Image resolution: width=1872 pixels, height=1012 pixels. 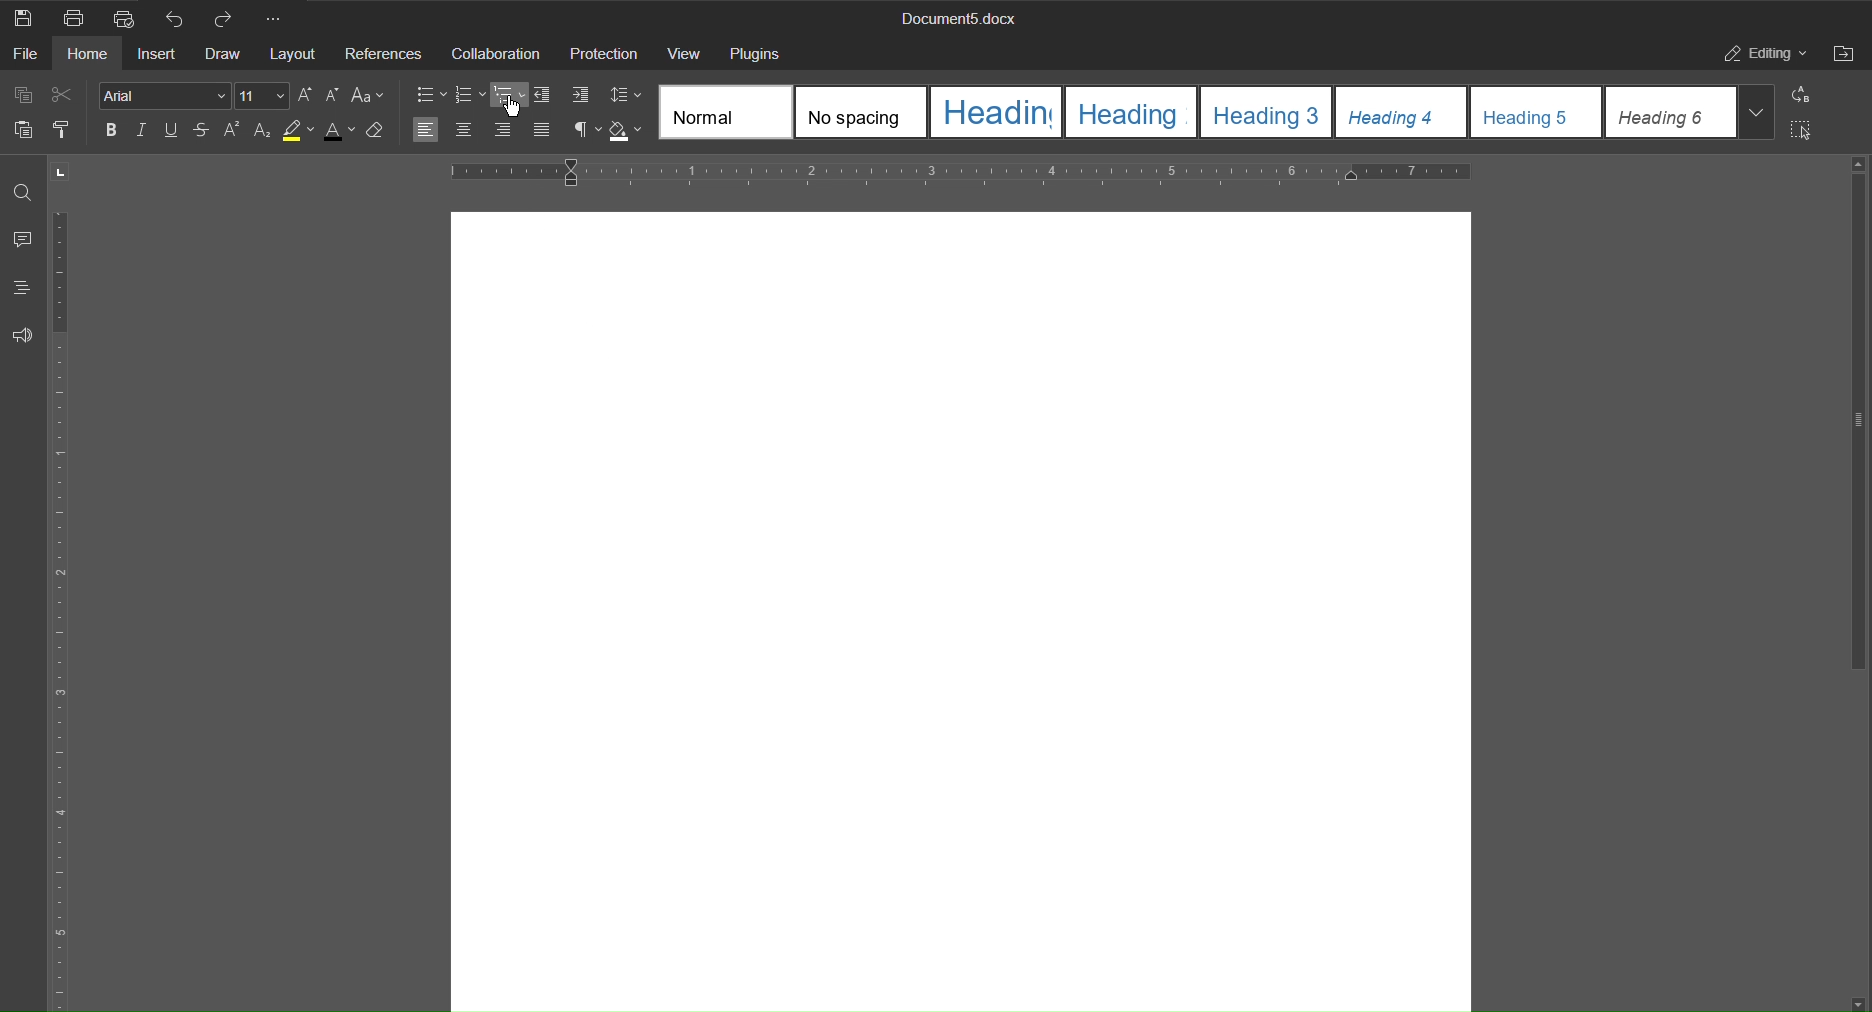 What do you see at coordinates (25, 56) in the screenshot?
I see `File ` at bounding box center [25, 56].